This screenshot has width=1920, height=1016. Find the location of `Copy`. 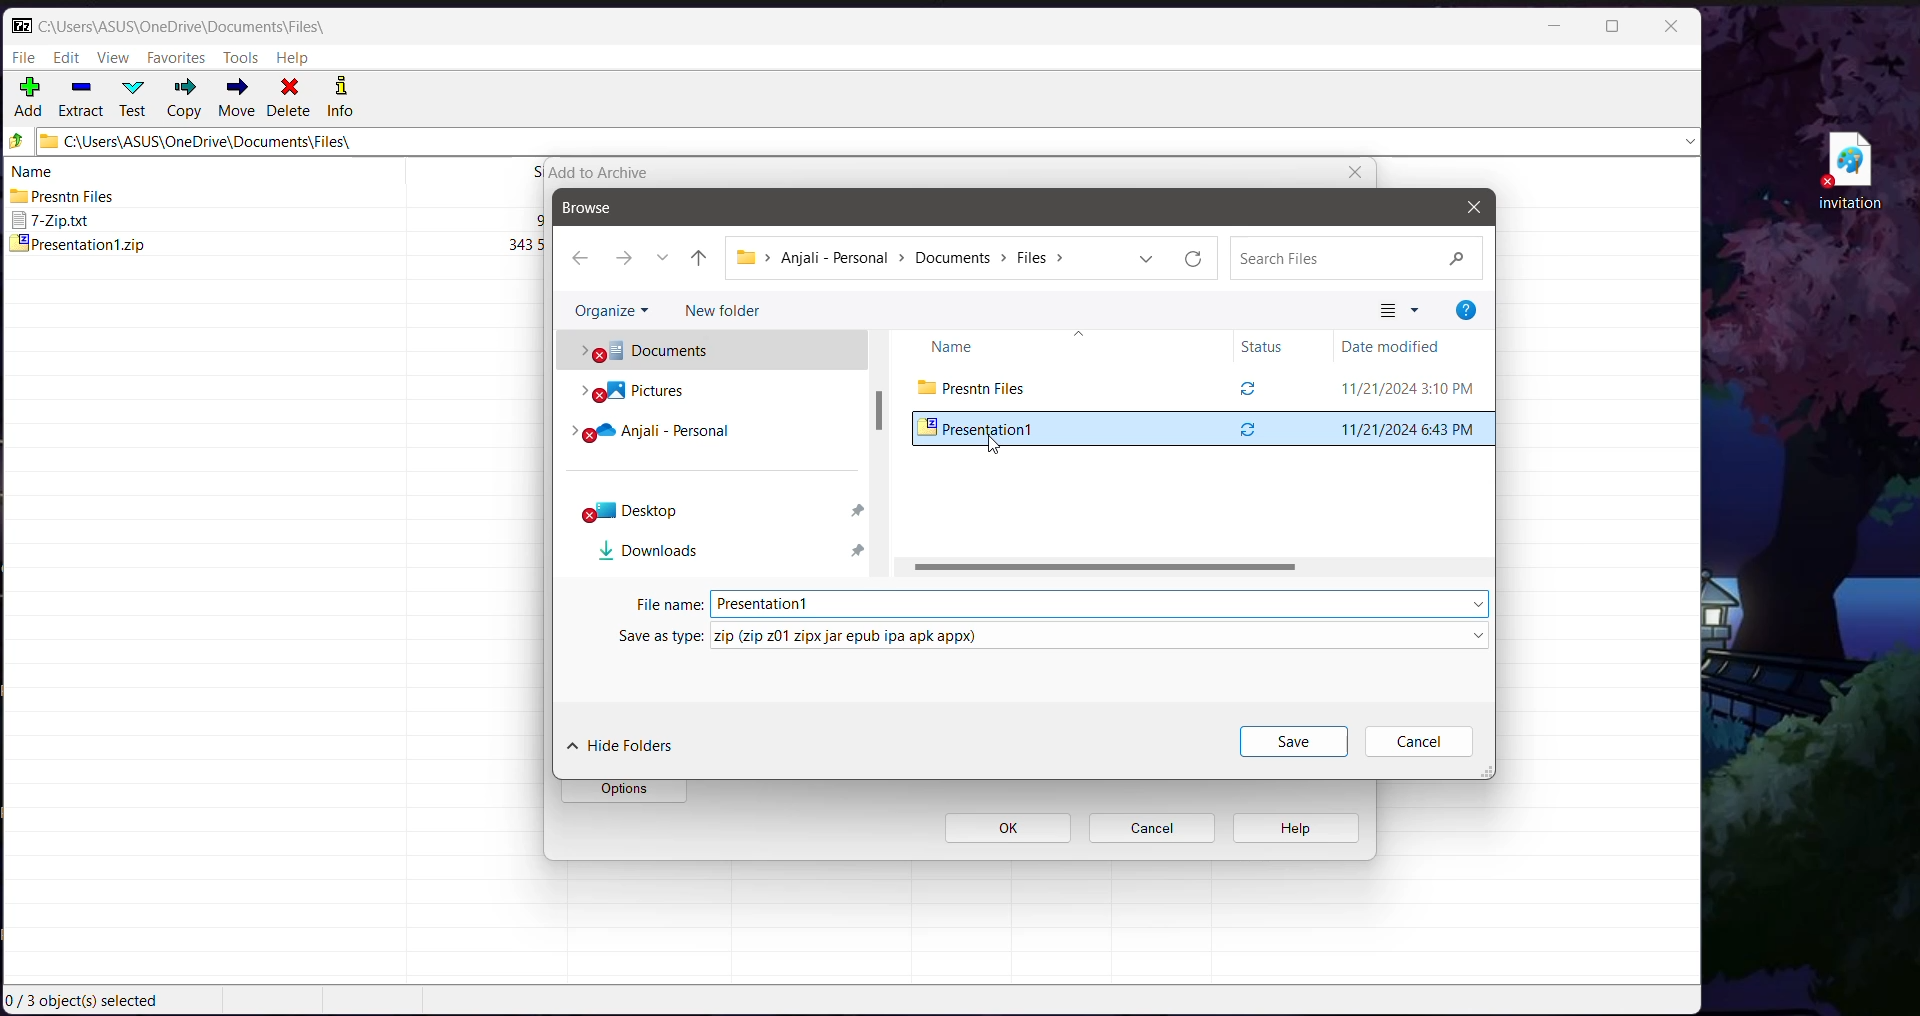

Copy is located at coordinates (184, 99).